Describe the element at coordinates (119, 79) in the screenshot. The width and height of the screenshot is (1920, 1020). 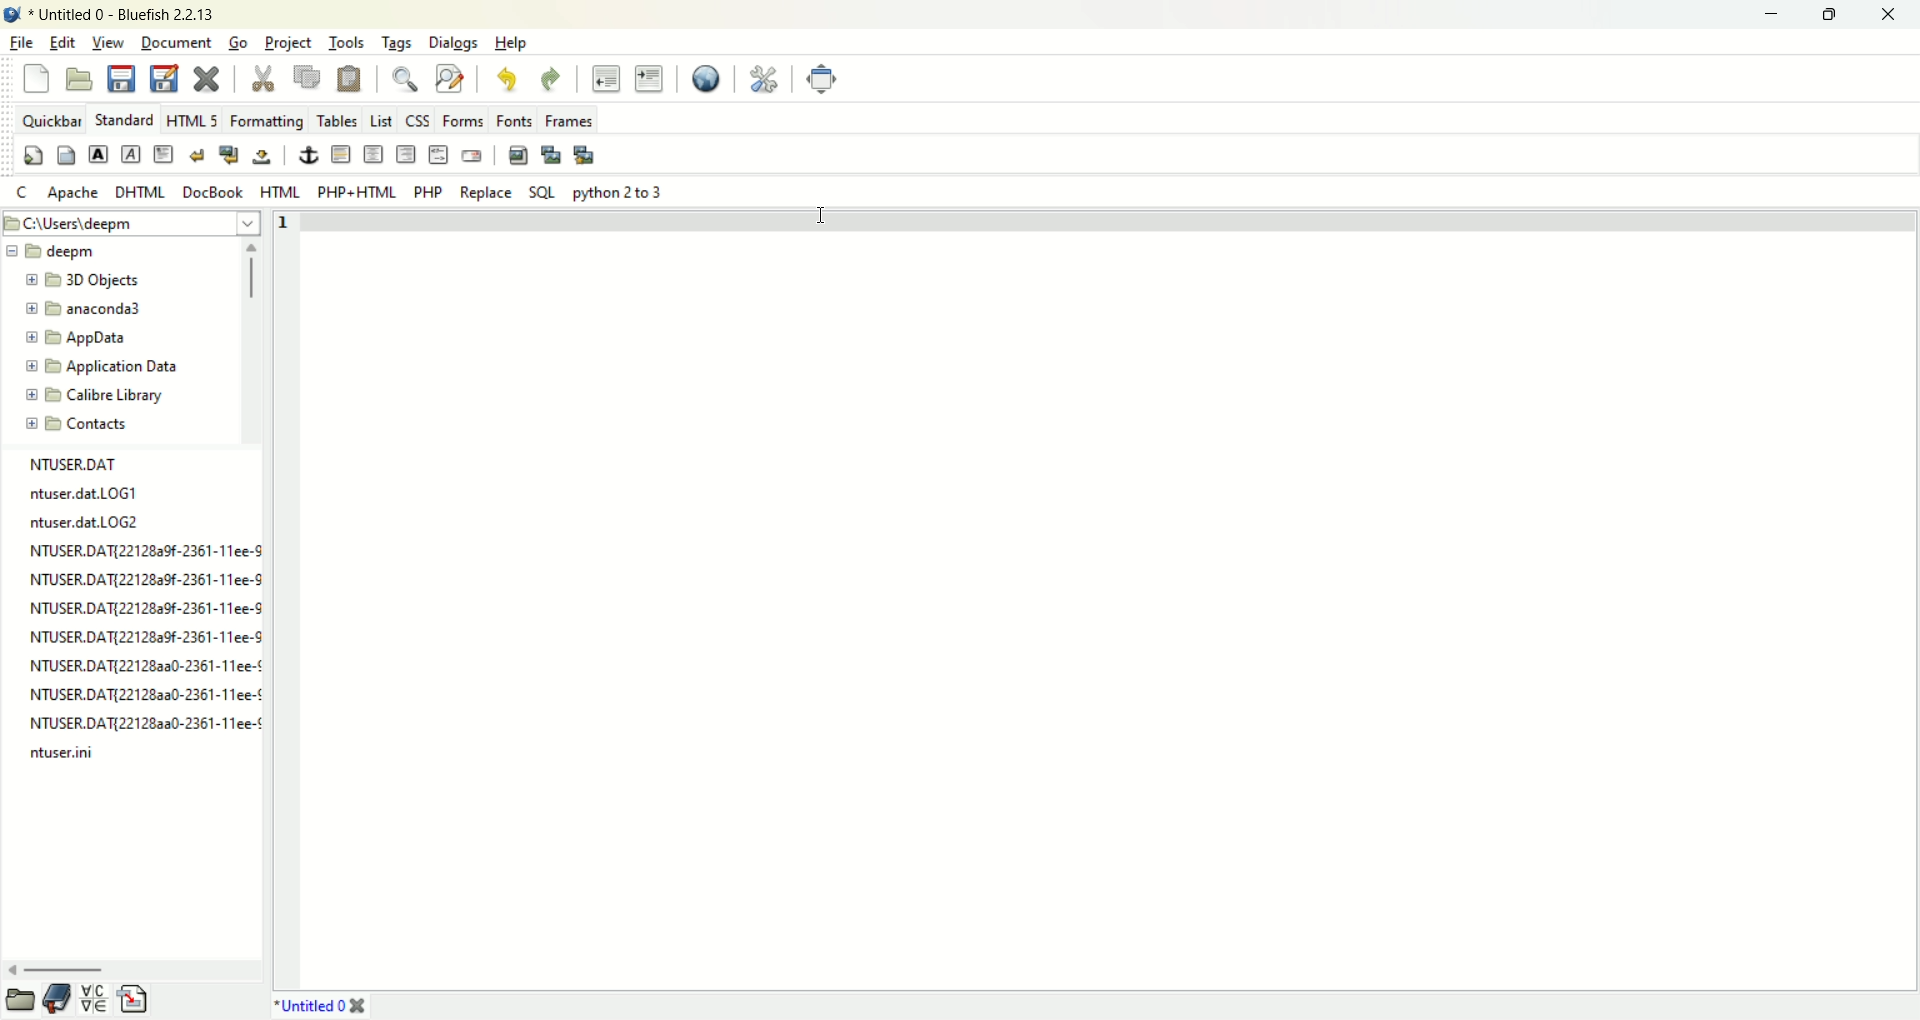
I see `save` at that location.